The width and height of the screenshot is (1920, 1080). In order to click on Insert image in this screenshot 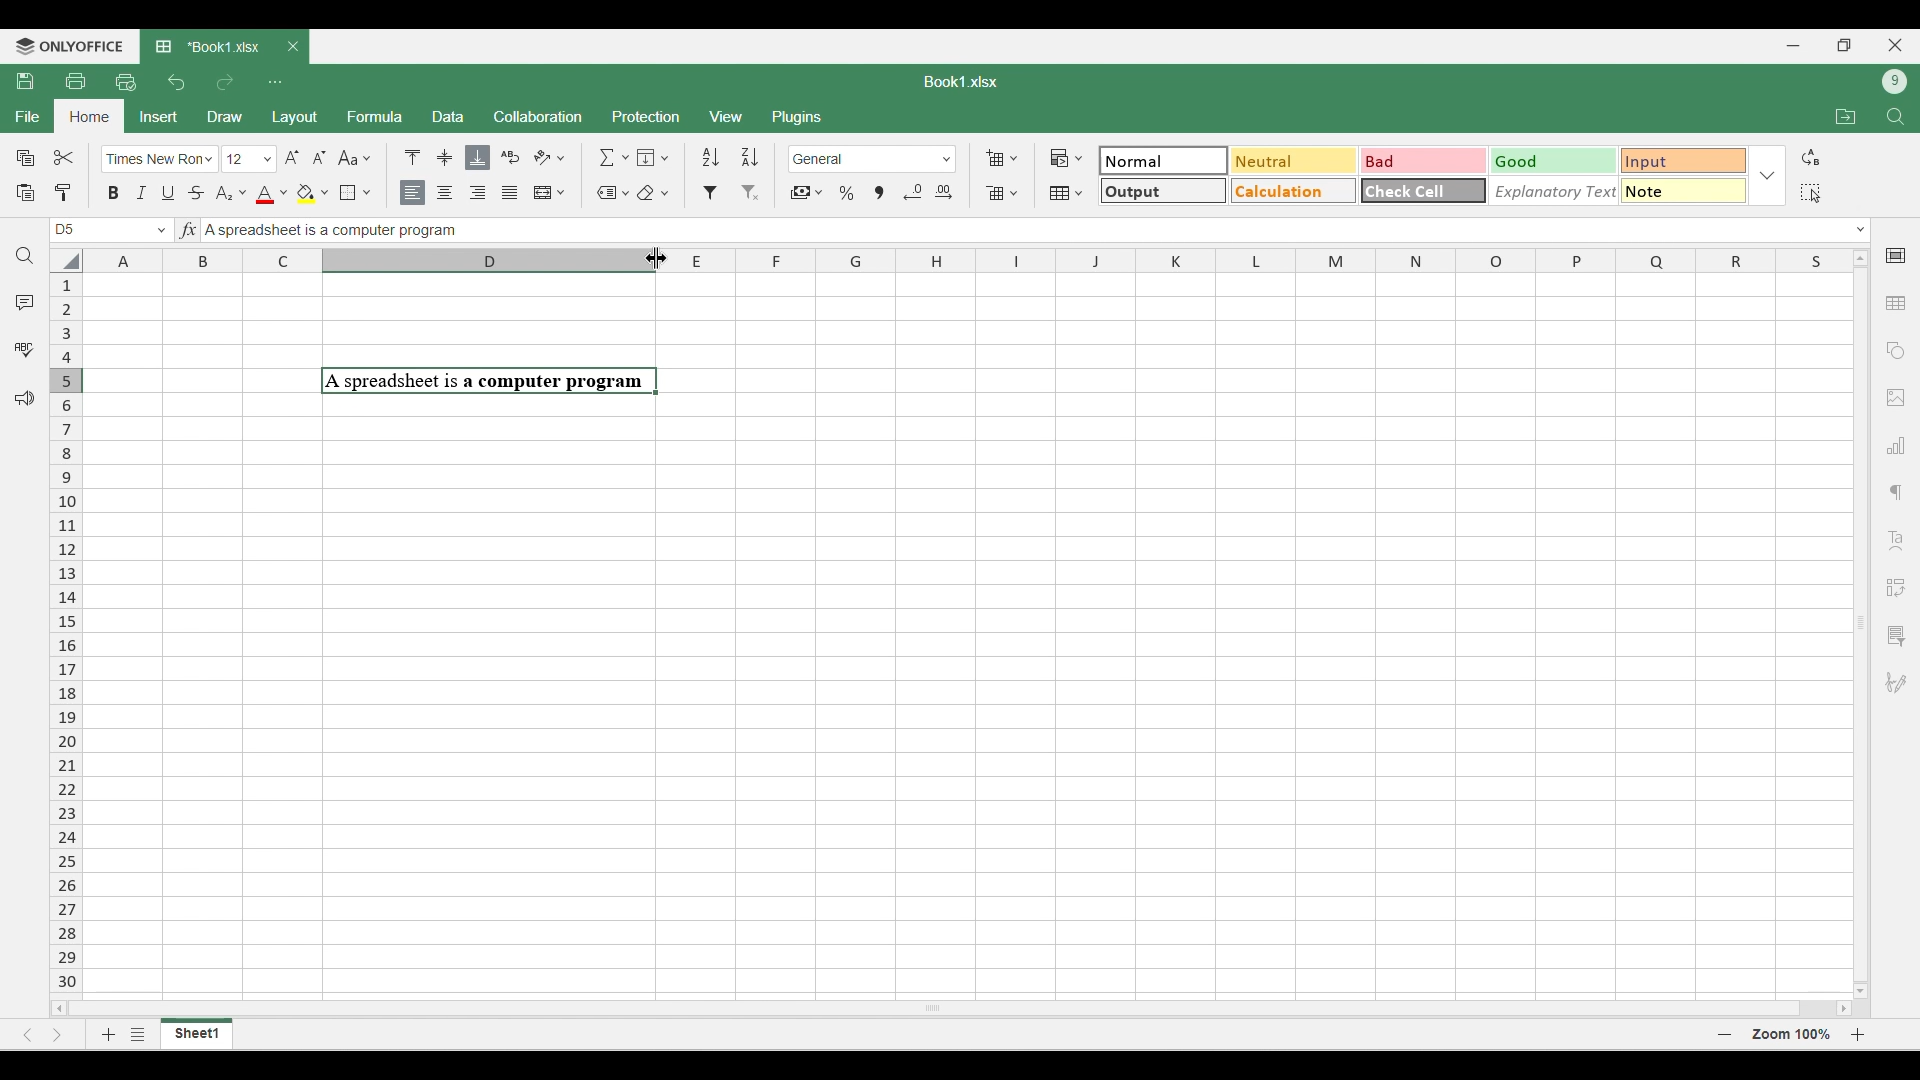, I will do `click(1897, 399)`.